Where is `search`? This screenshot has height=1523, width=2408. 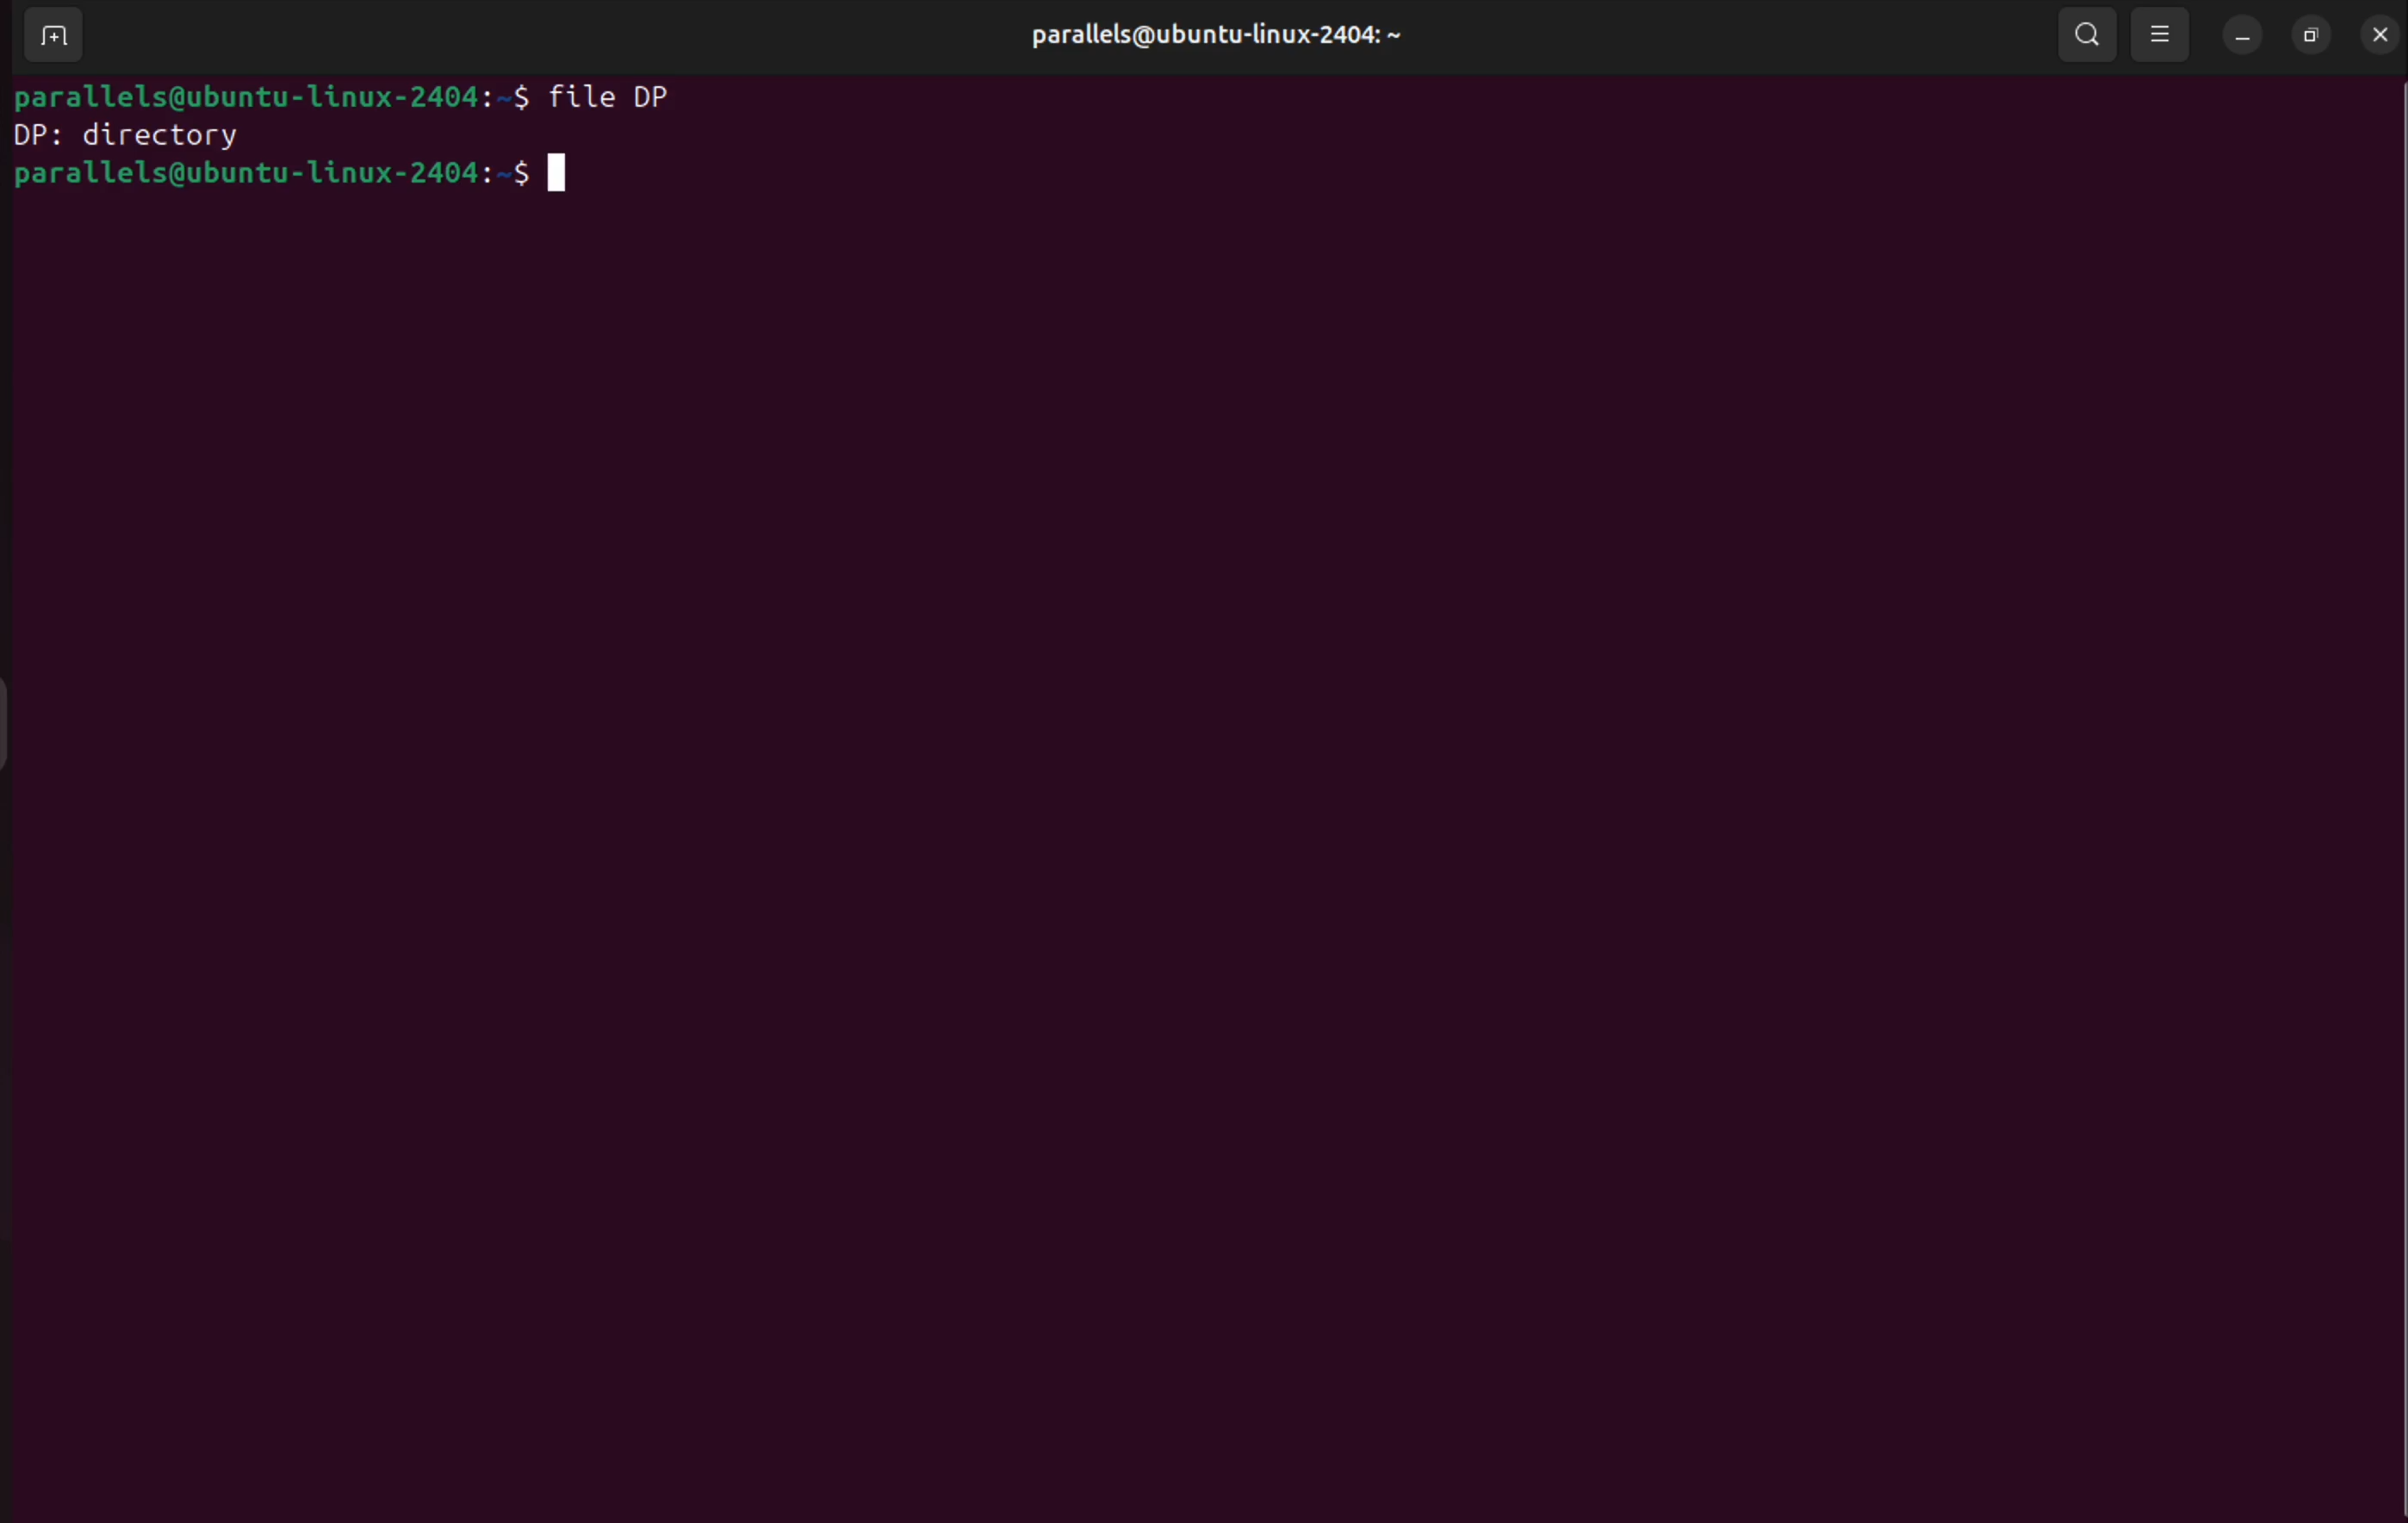 search is located at coordinates (2080, 33).